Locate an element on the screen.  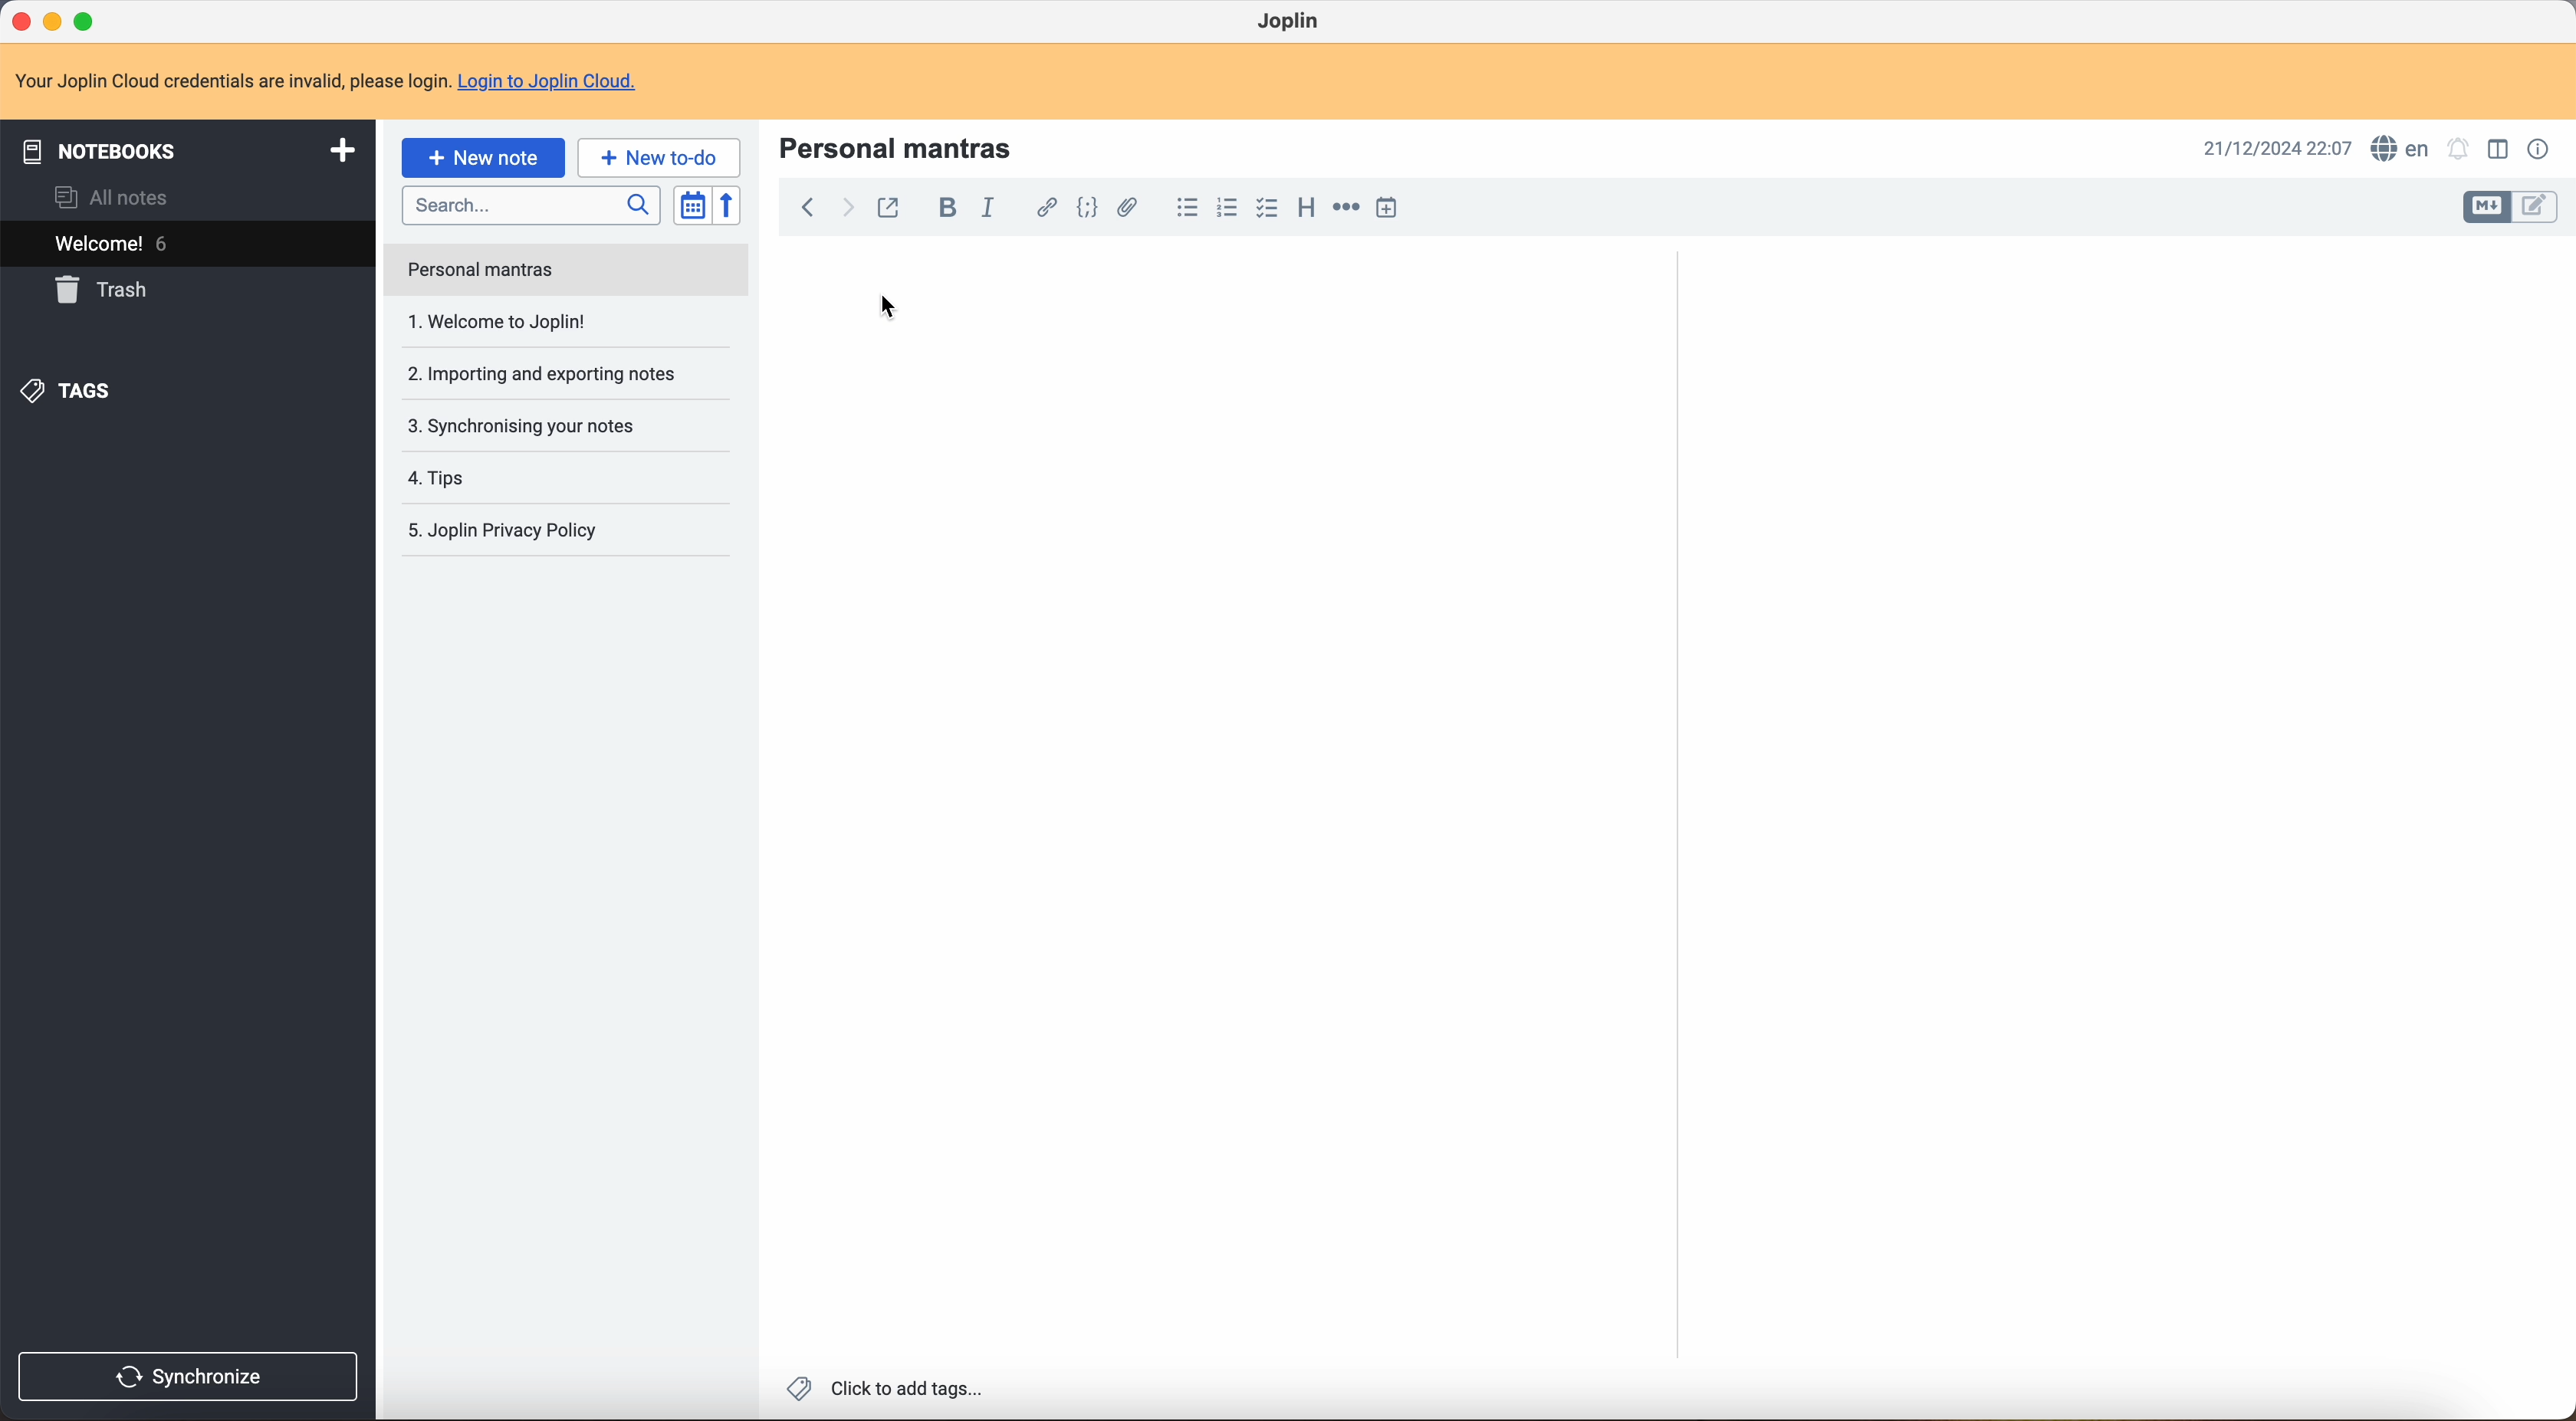
Joplin privacy p olicy is located at coordinates (501, 531).